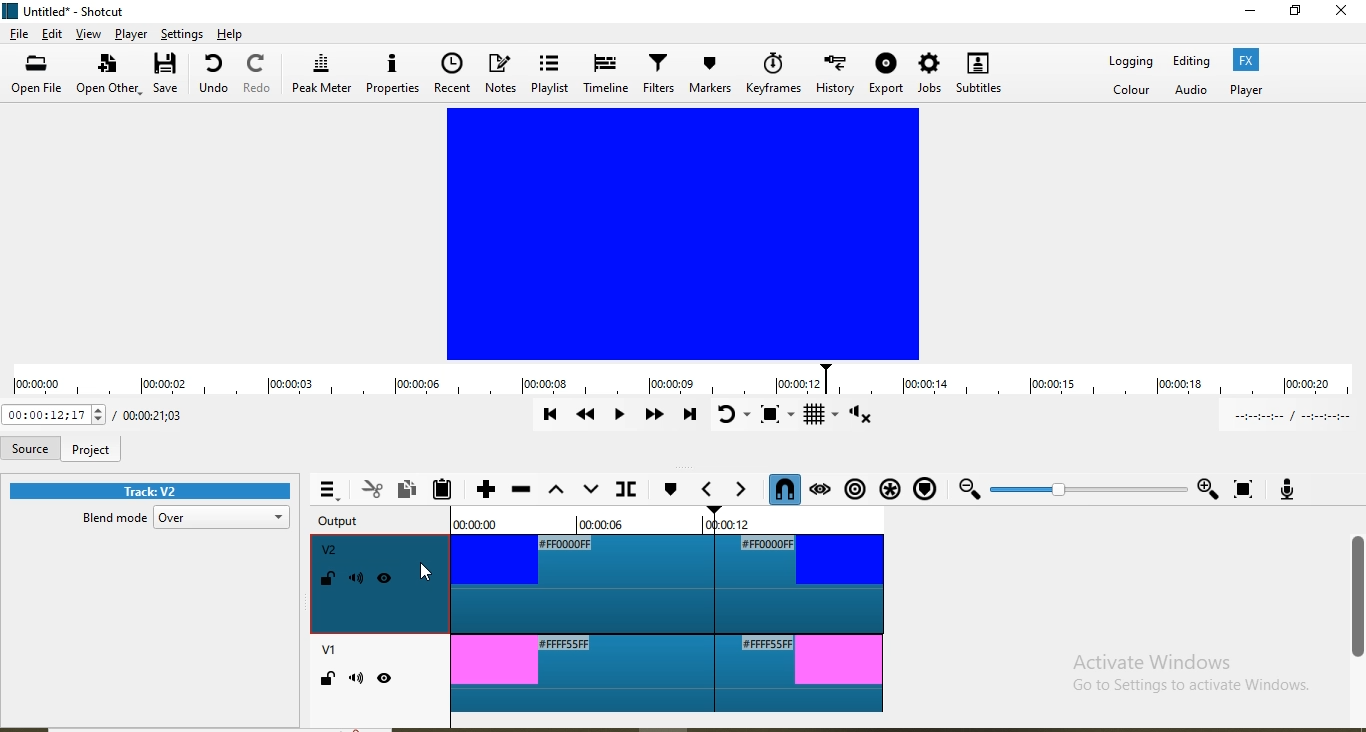 This screenshot has width=1366, height=732. Describe the element at coordinates (1288, 488) in the screenshot. I see `Record audio` at that location.